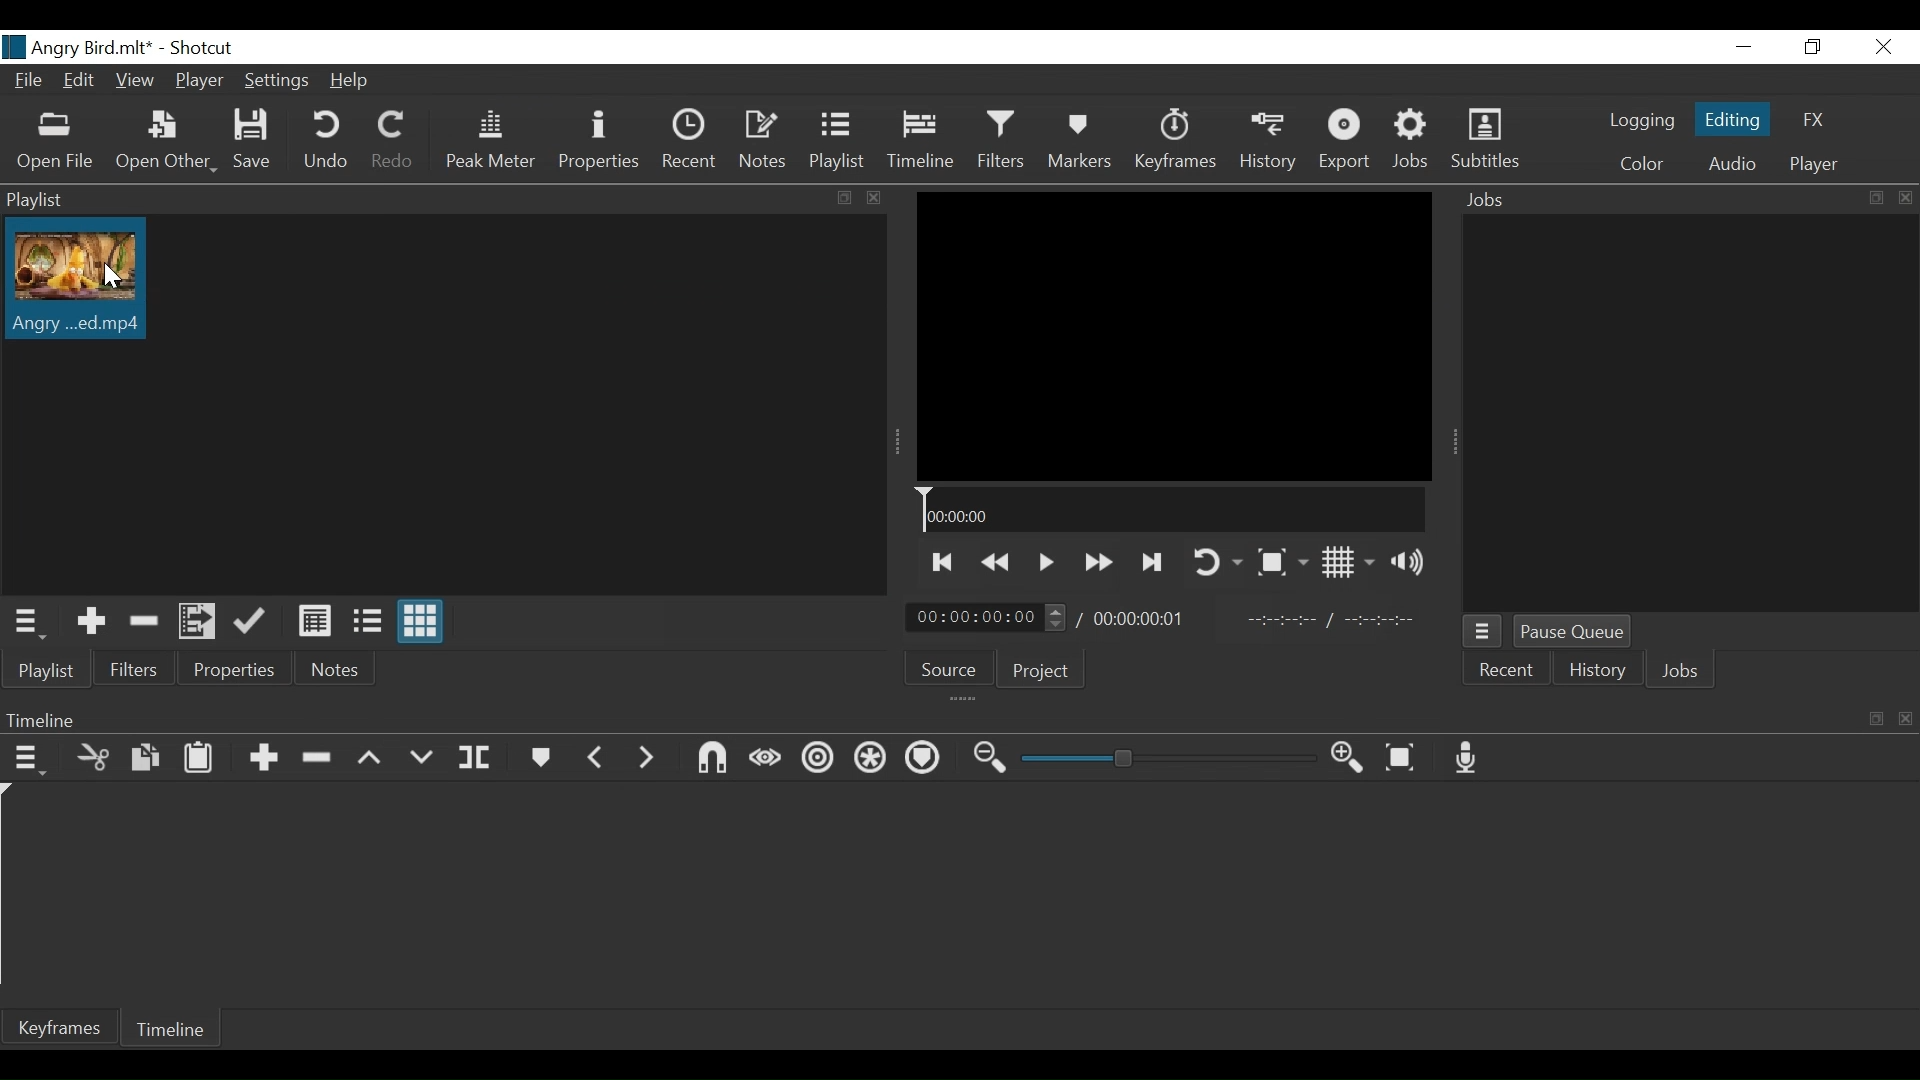 This screenshot has width=1920, height=1080. I want to click on History, so click(1594, 671).